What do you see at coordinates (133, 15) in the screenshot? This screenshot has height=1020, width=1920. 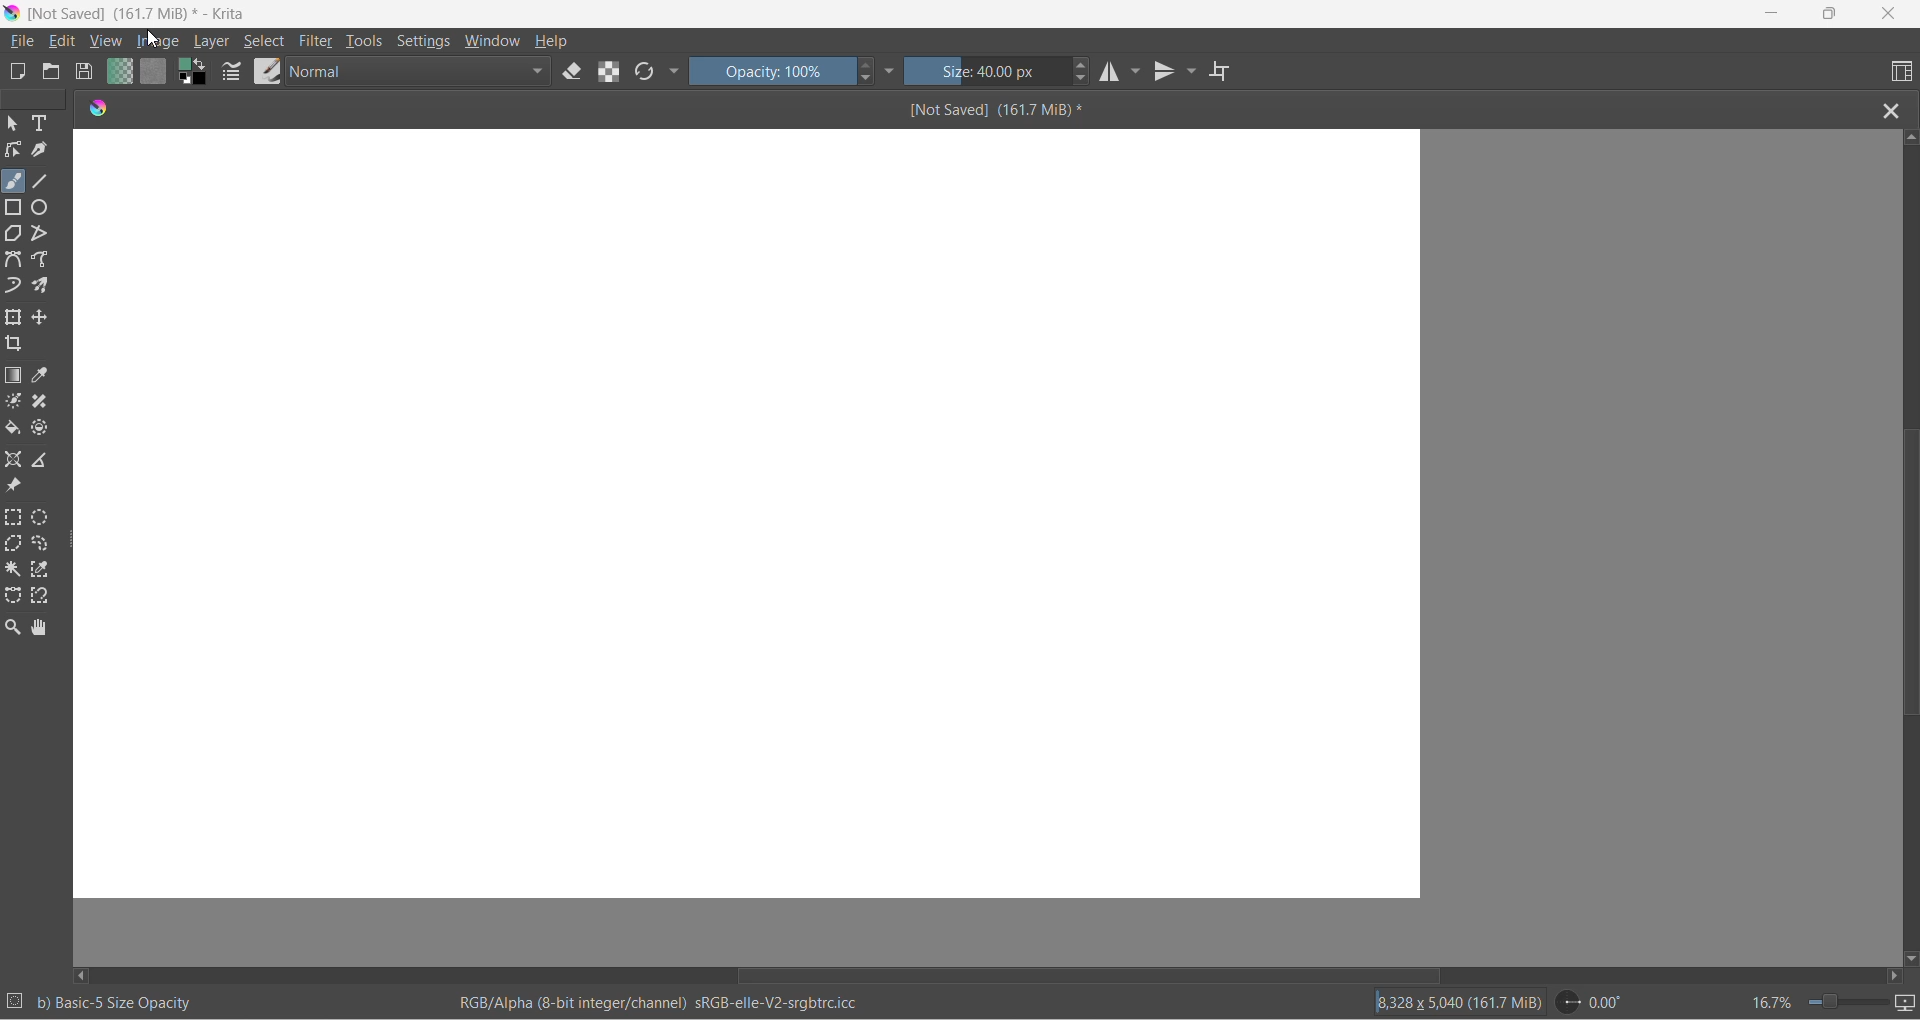 I see `File name and size` at bounding box center [133, 15].